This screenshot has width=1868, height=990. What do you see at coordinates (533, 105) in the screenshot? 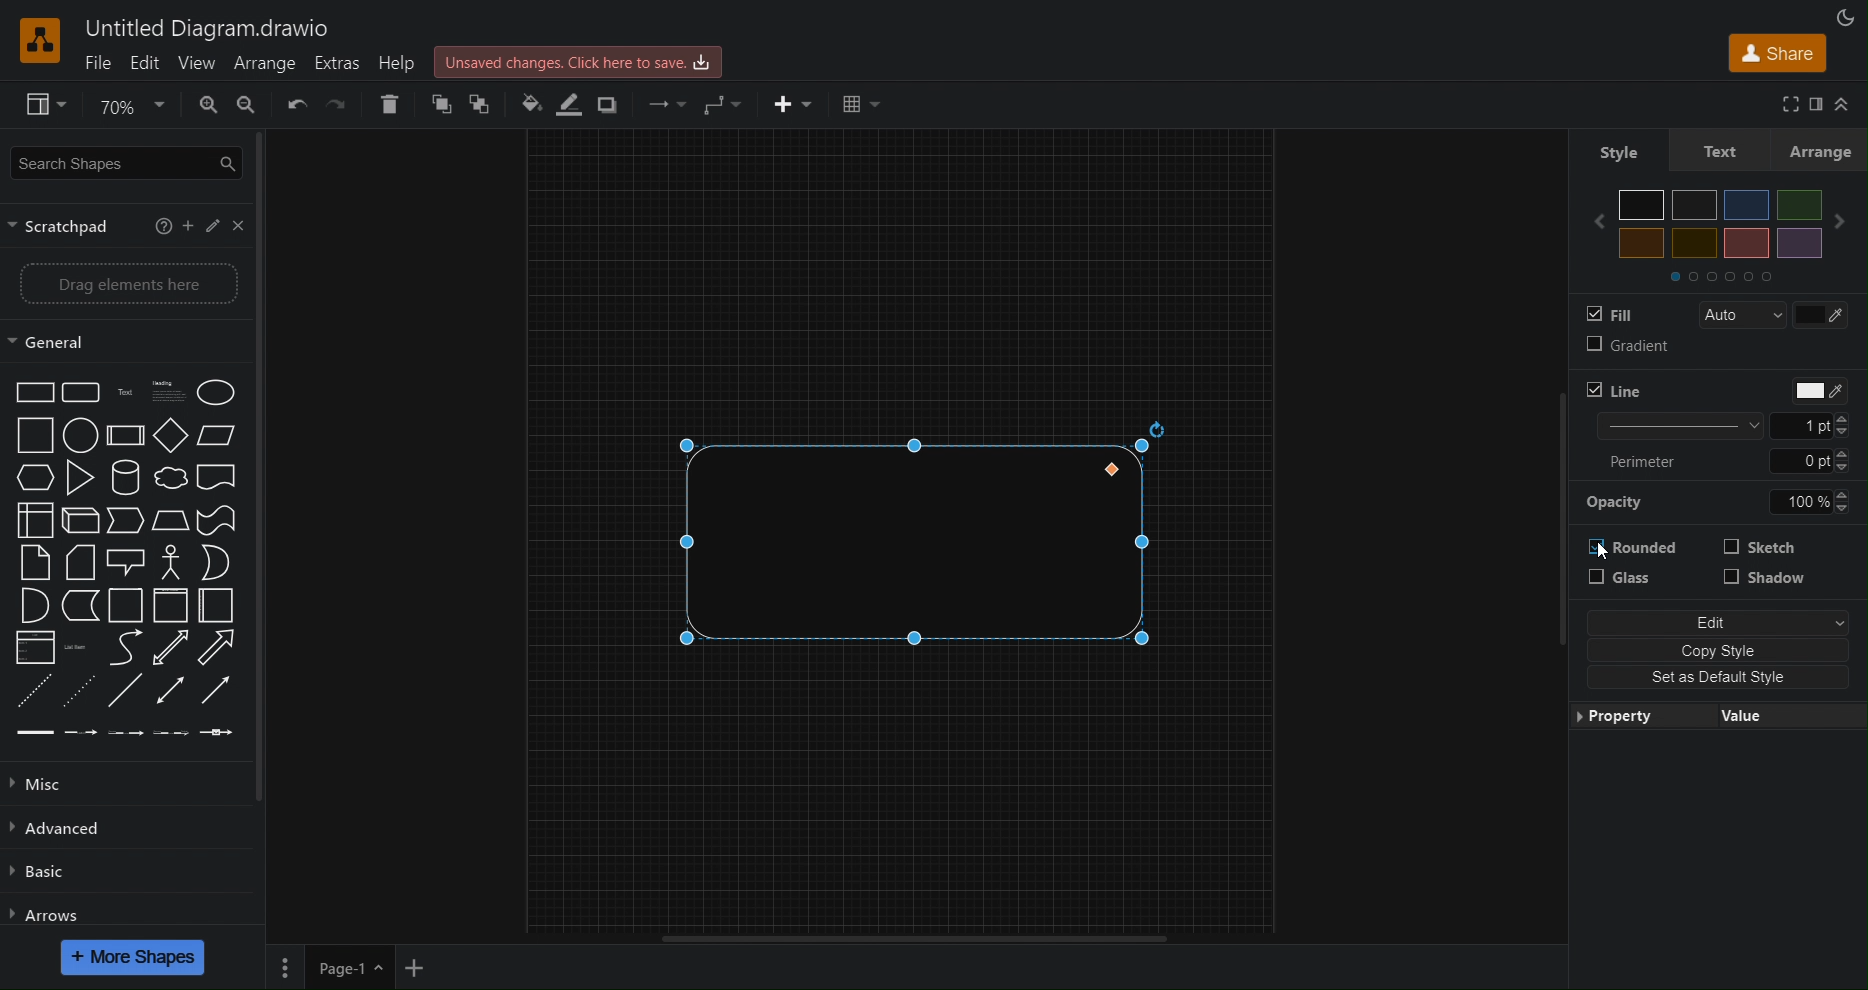
I see `Fill Color` at bounding box center [533, 105].